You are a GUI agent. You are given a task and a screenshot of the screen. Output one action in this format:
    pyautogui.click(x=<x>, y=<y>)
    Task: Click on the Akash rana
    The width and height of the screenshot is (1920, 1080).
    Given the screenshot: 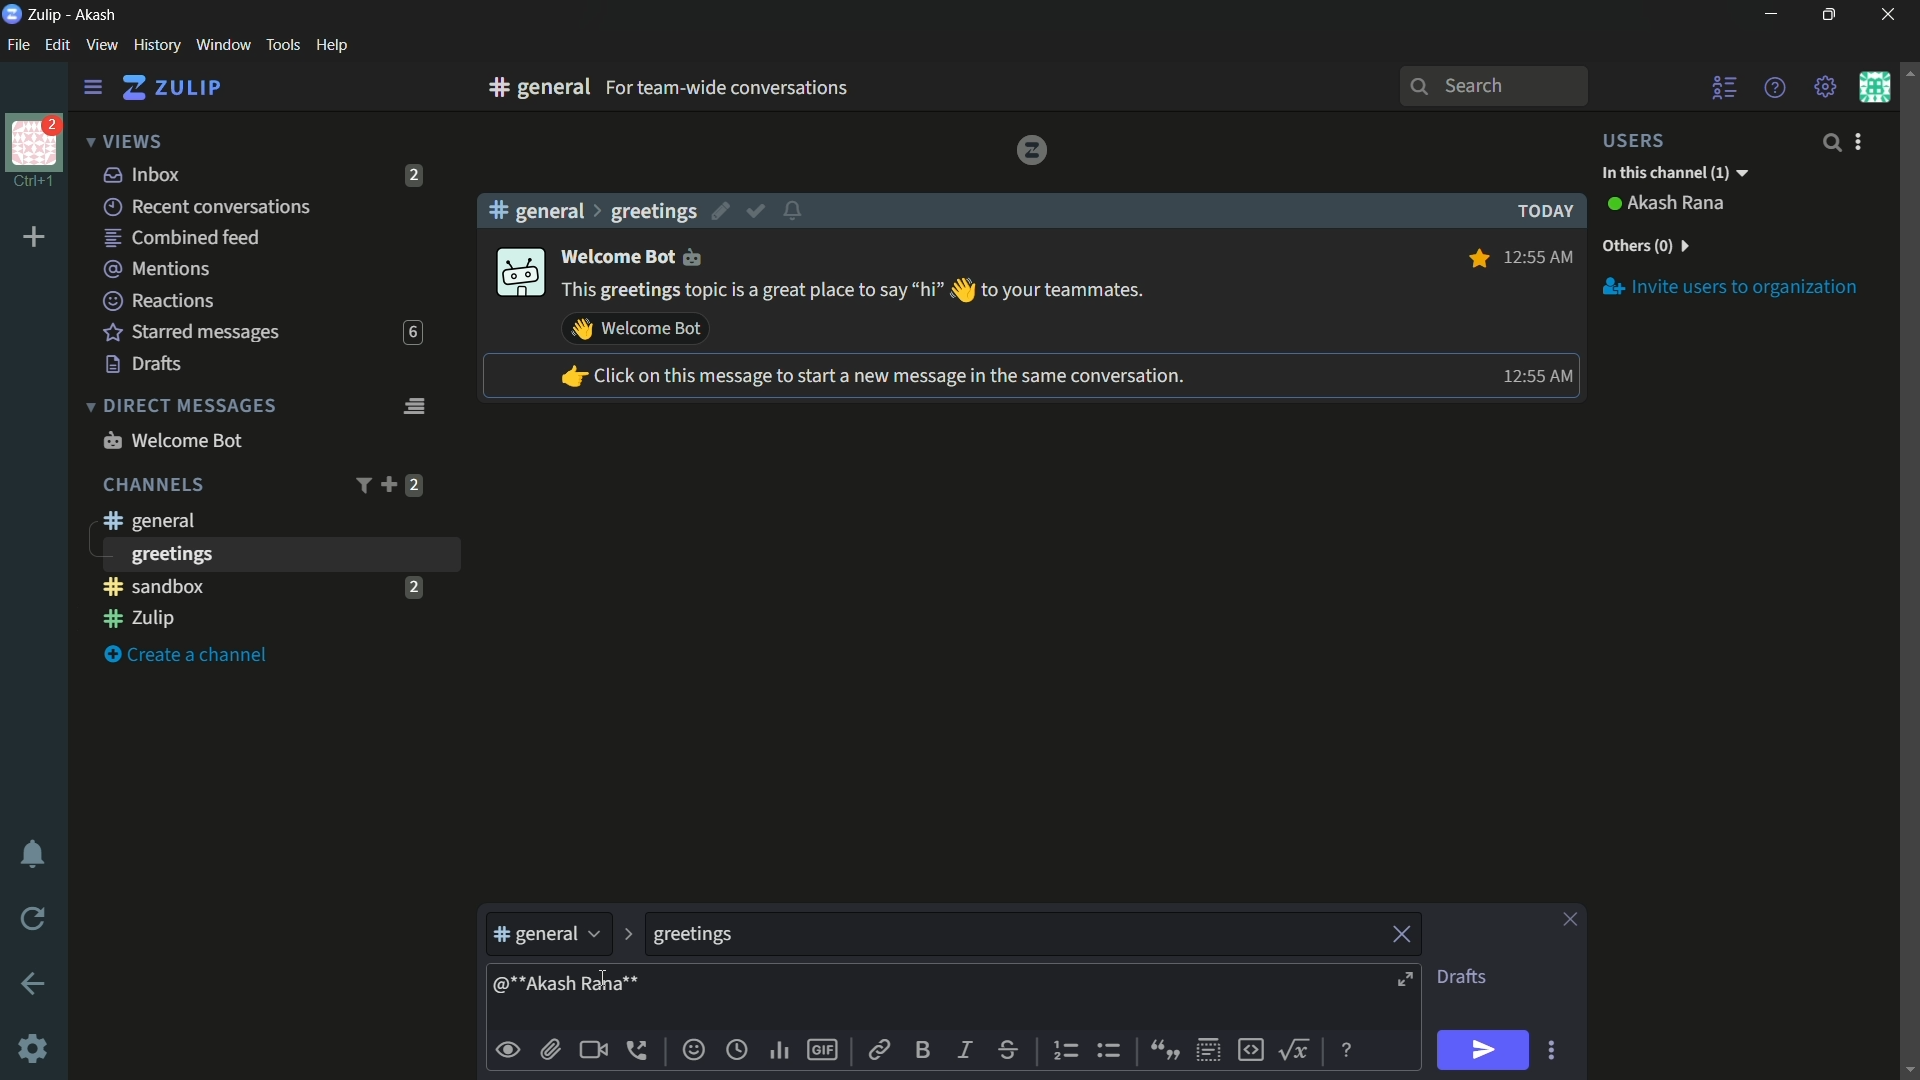 What is the action you would take?
    pyautogui.click(x=1678, y=204)
    